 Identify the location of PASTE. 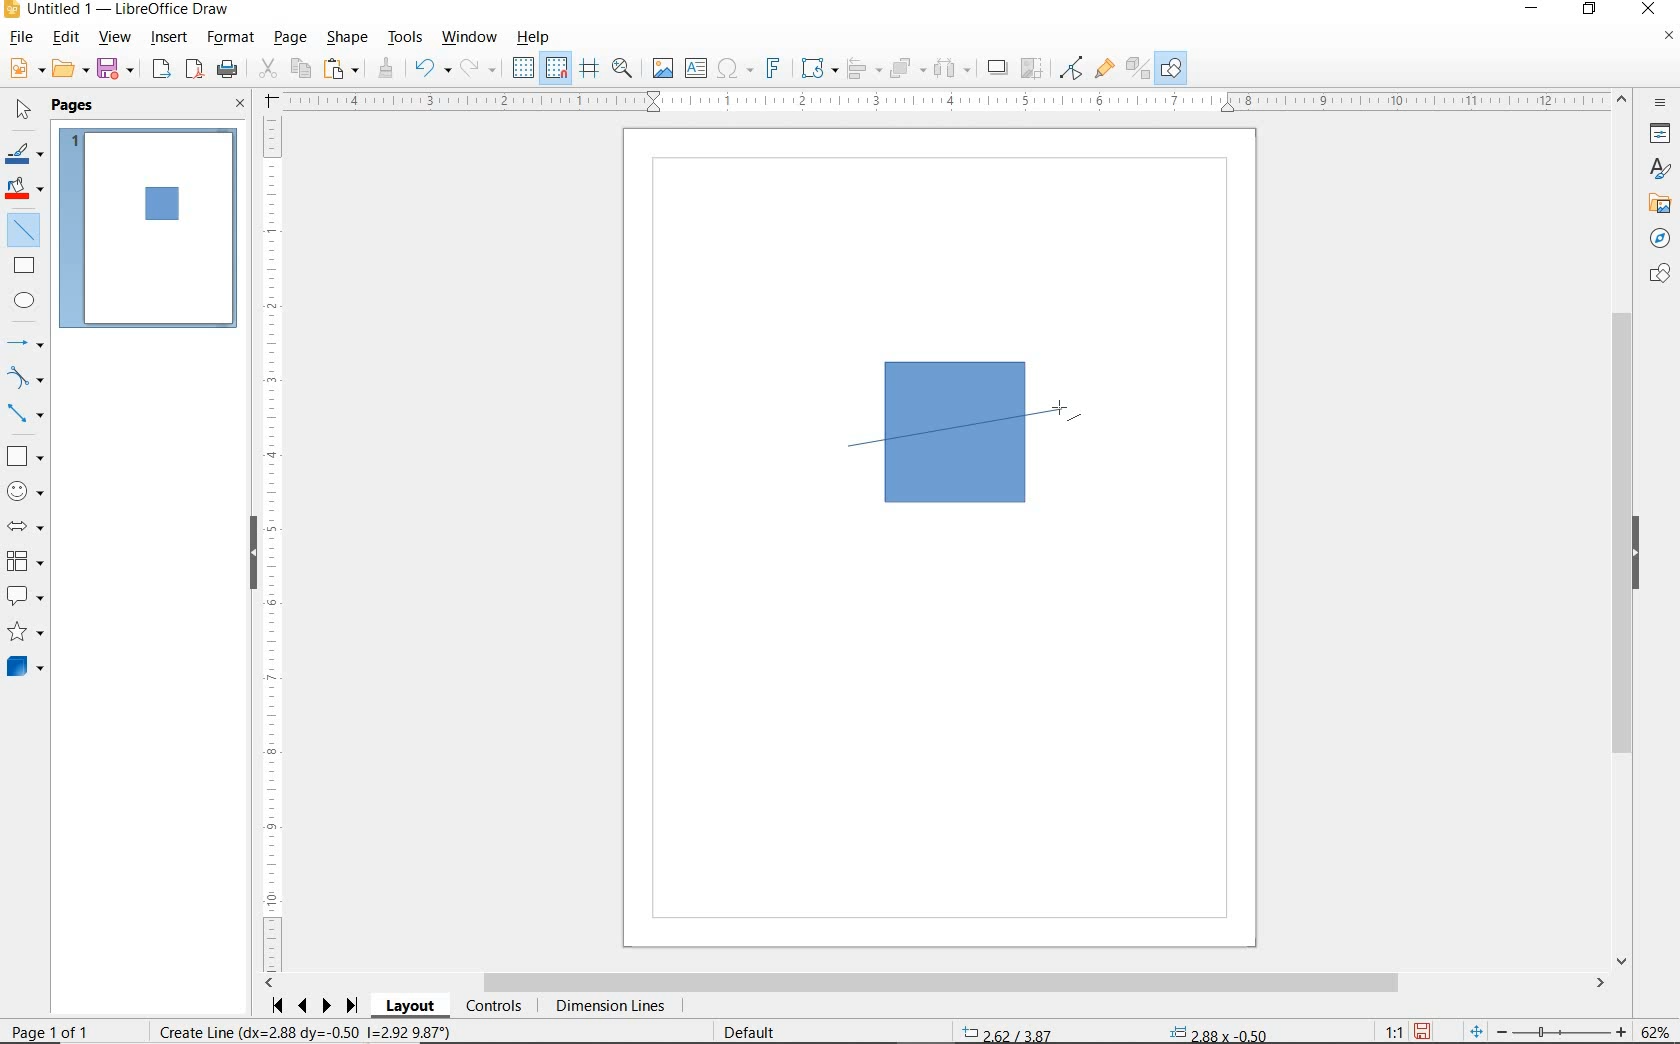
(341, 69).